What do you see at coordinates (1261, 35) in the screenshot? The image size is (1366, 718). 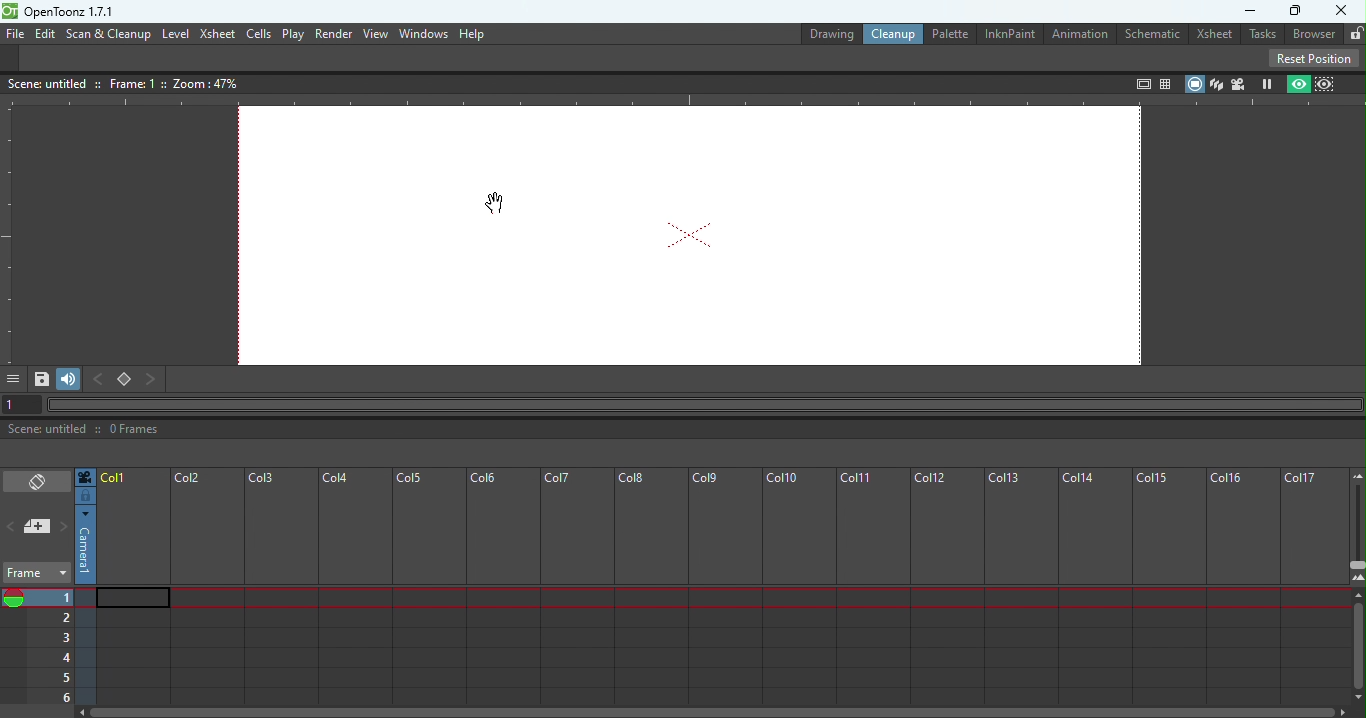 I see `Tasks` at bounding box center [1261, 35].